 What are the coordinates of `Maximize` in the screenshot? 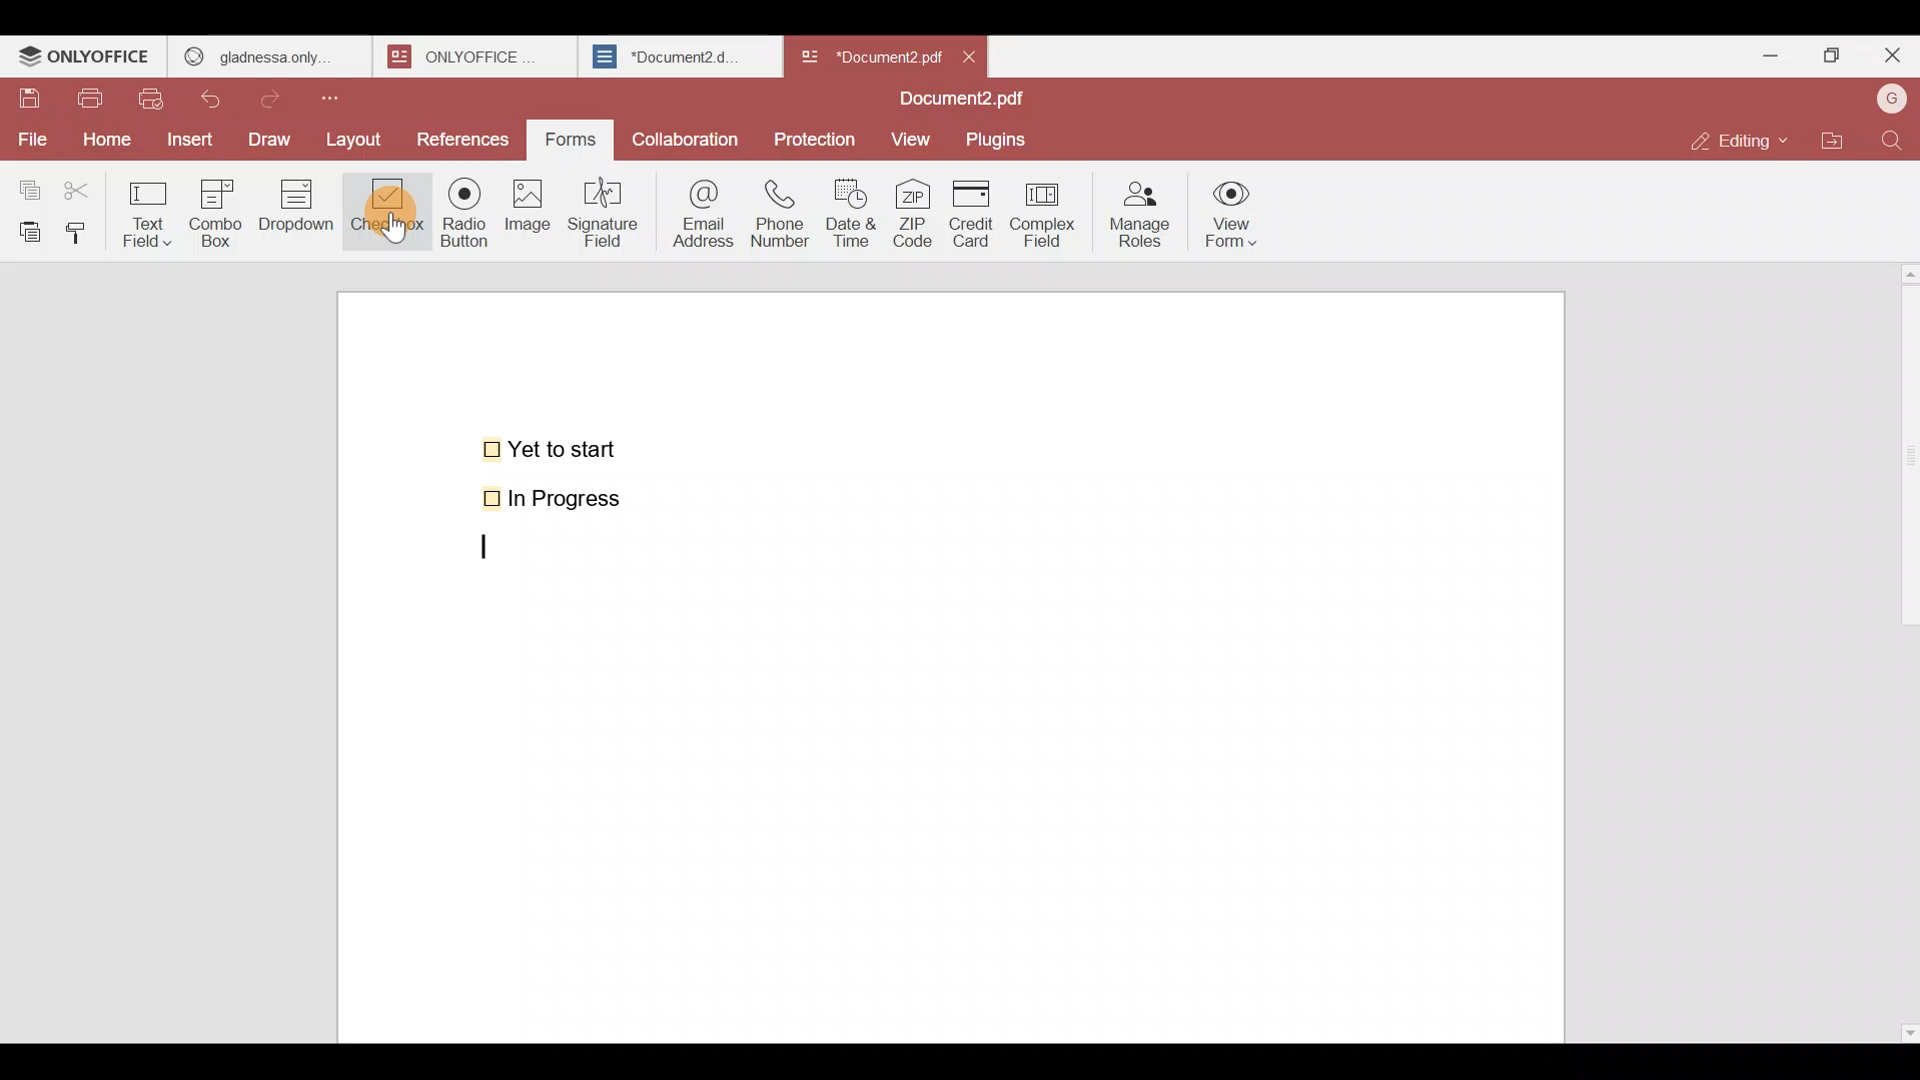 It's located at (1828, 54).